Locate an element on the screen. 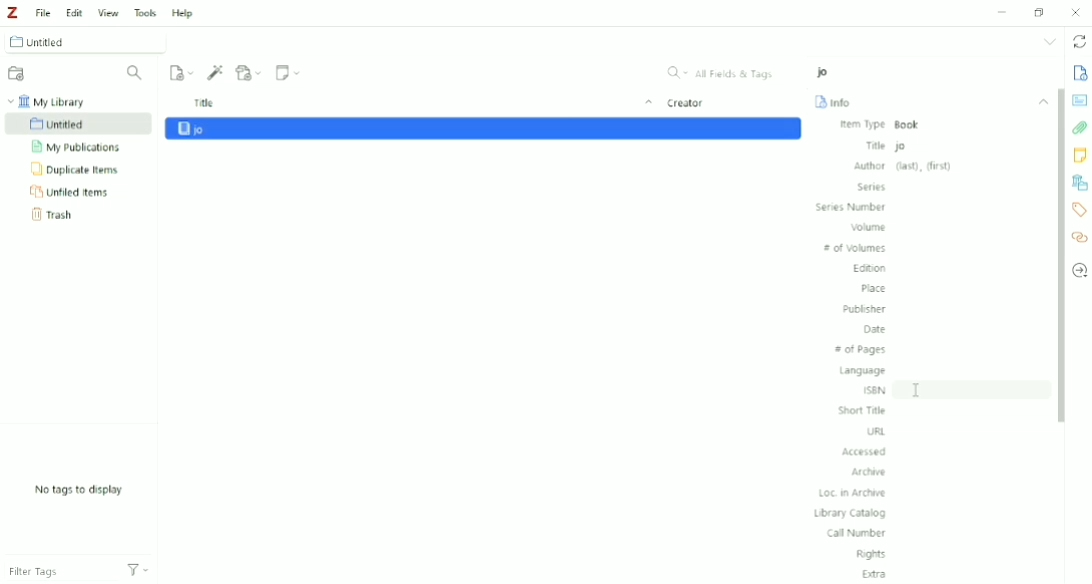  Notes is located at coordinates (1080, 156).